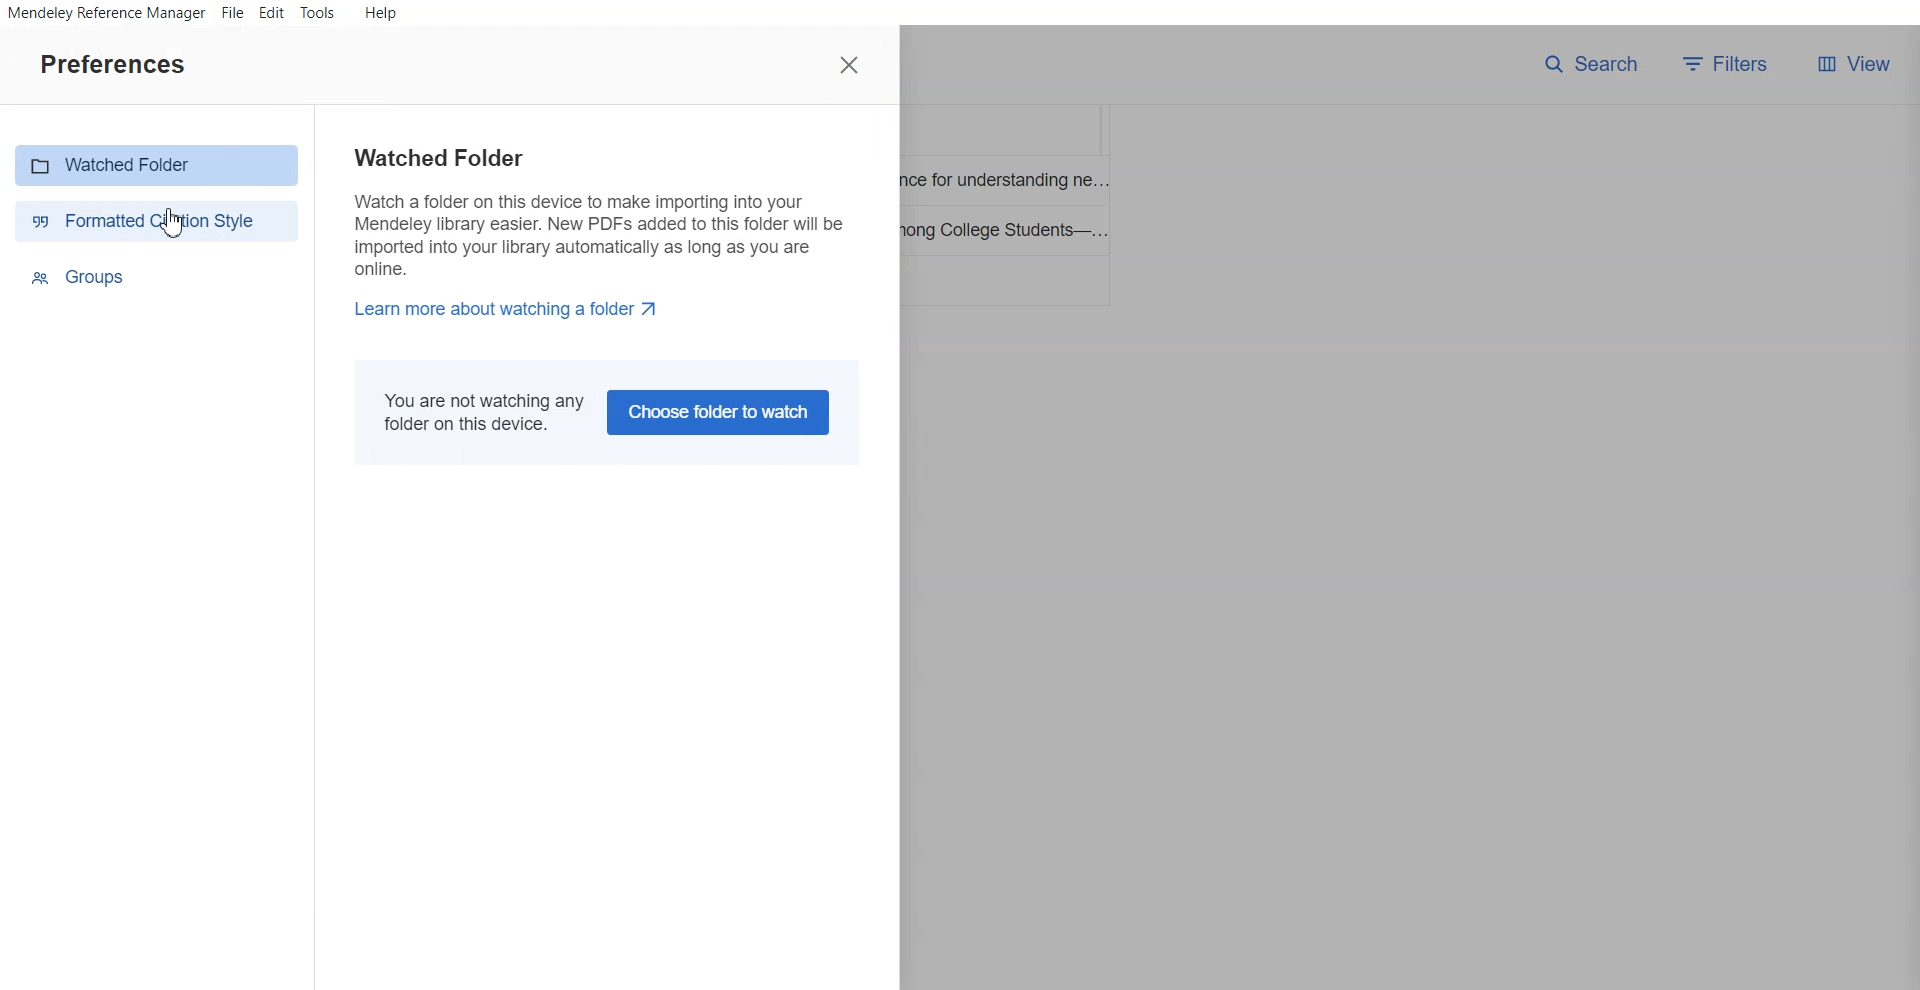  What do you see at coordinates (105, 14) in the screenshot?
I see `Mendeley Reference Manager` at bounding box center [105, 14].